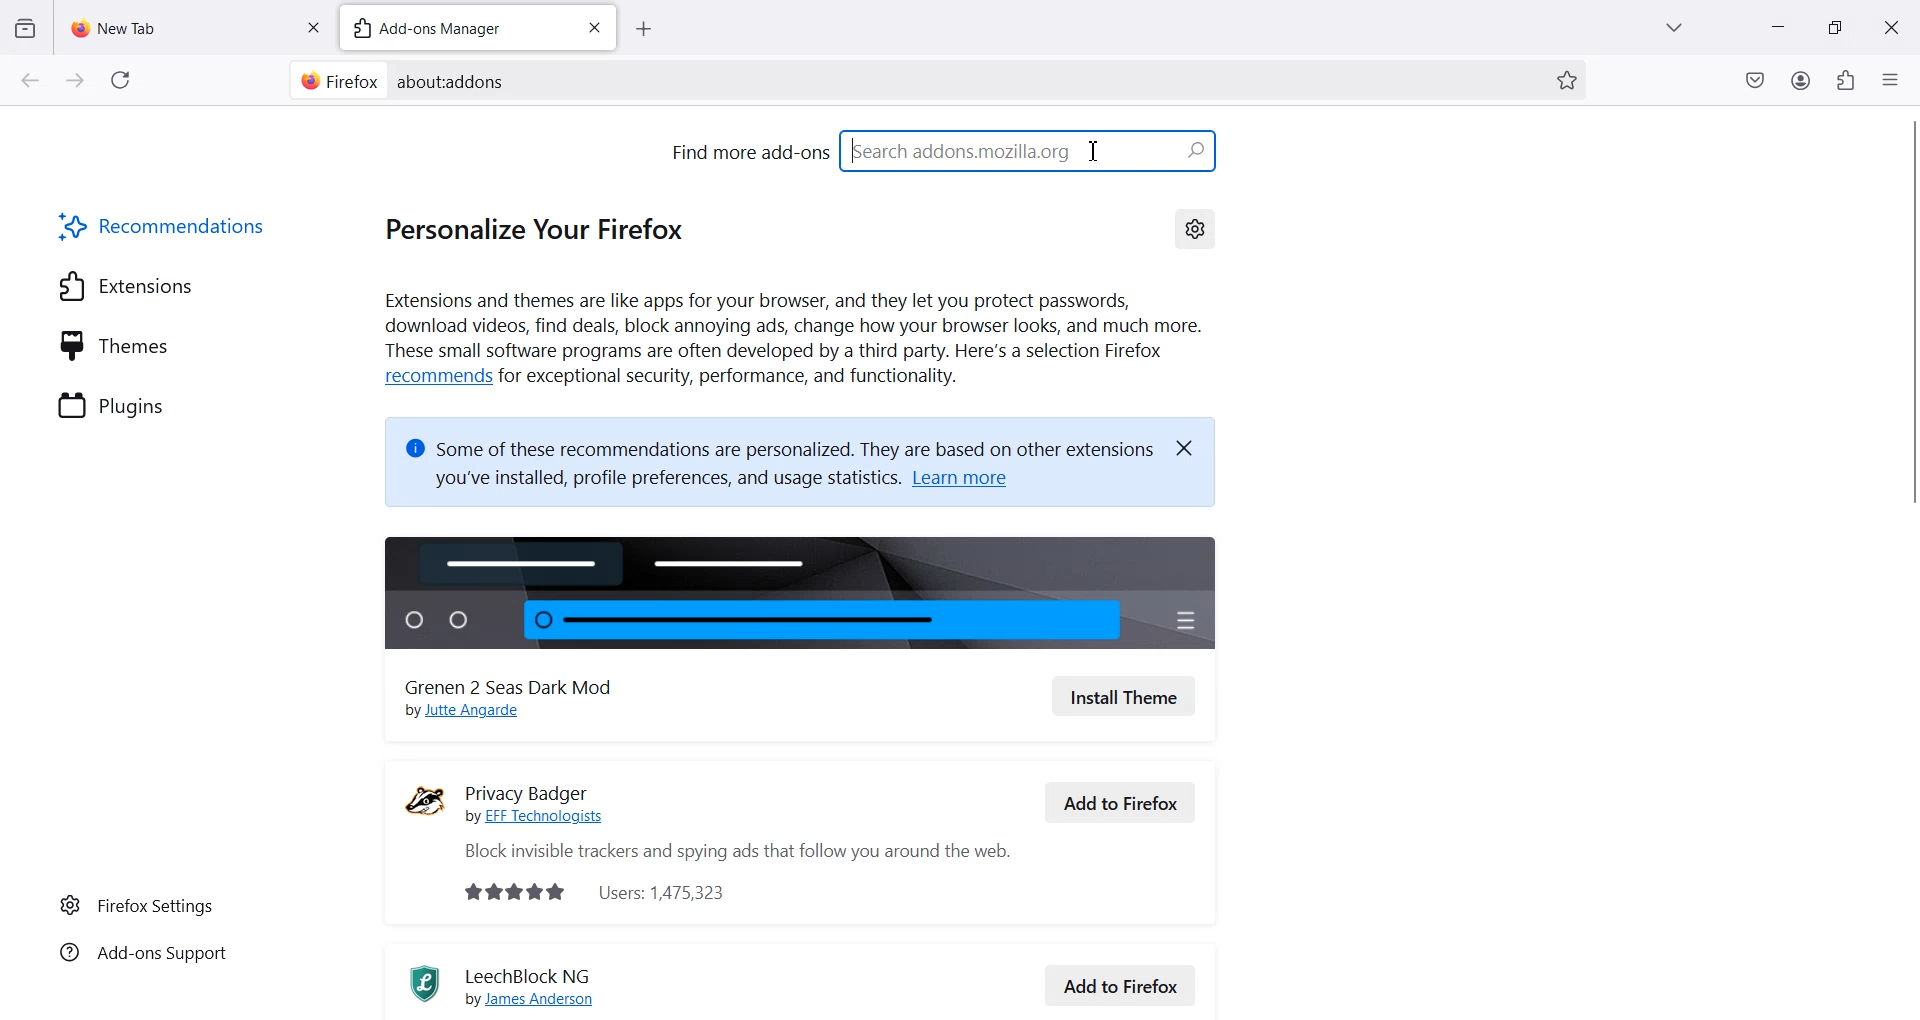 The height and width of the screenshot is (1020, 1920). I want to click on Install Theme, so click(1124, 696).